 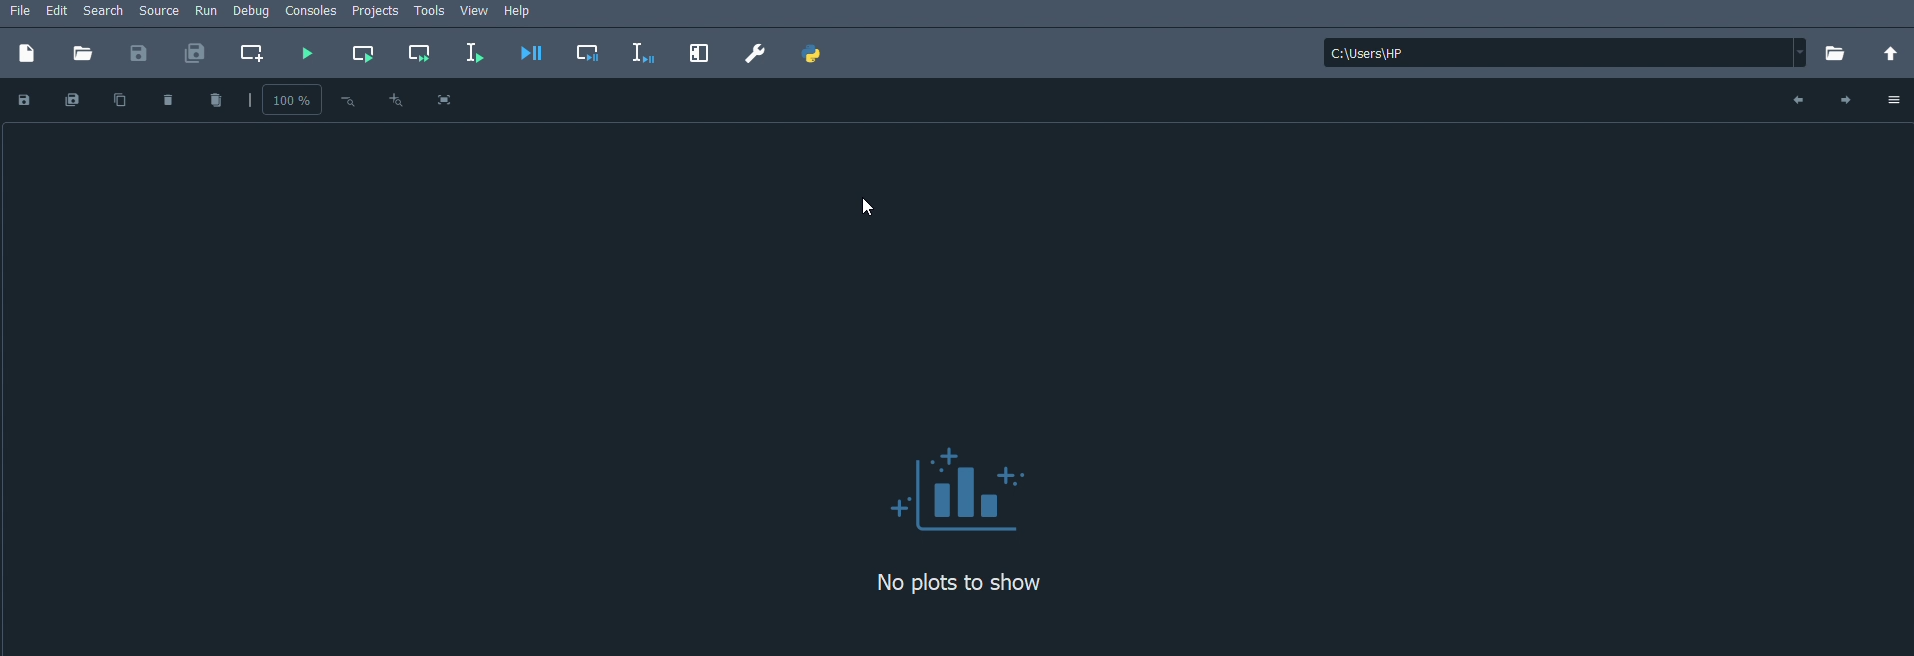 I want to click on Search, so click(x=105, y=11).